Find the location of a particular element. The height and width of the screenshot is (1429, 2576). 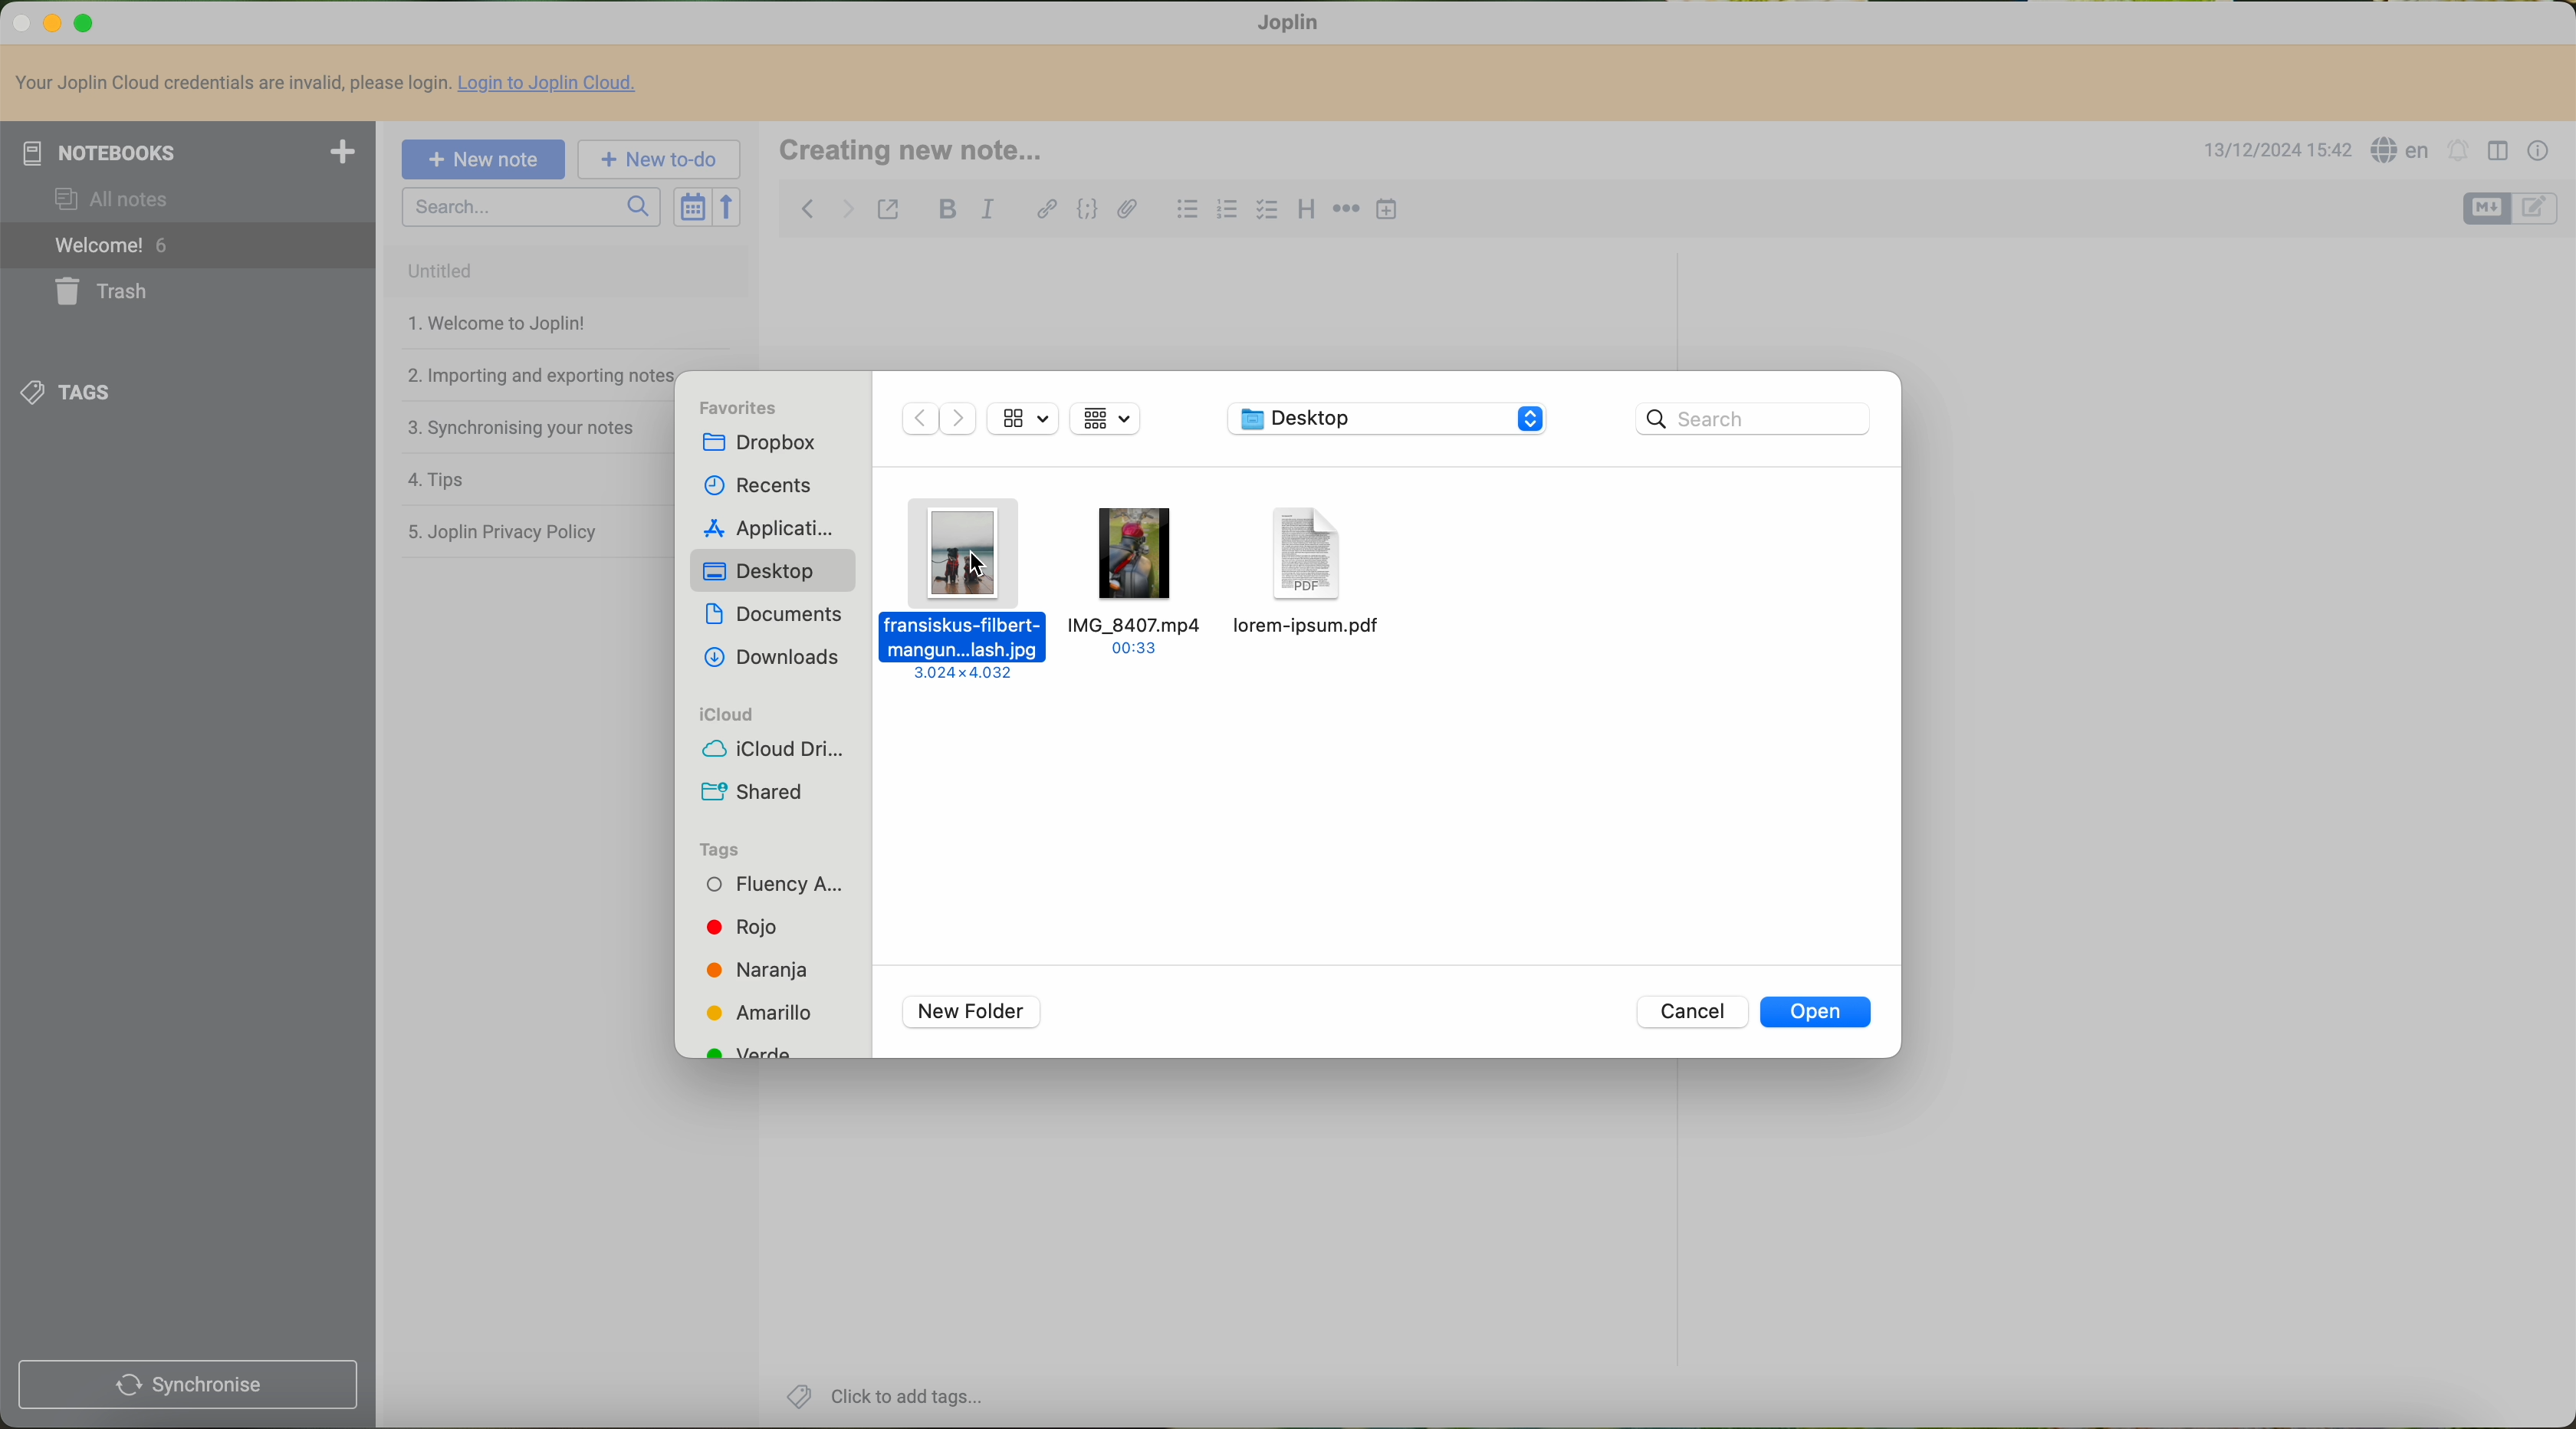

navigate foward is located at coordinates (848, 210).